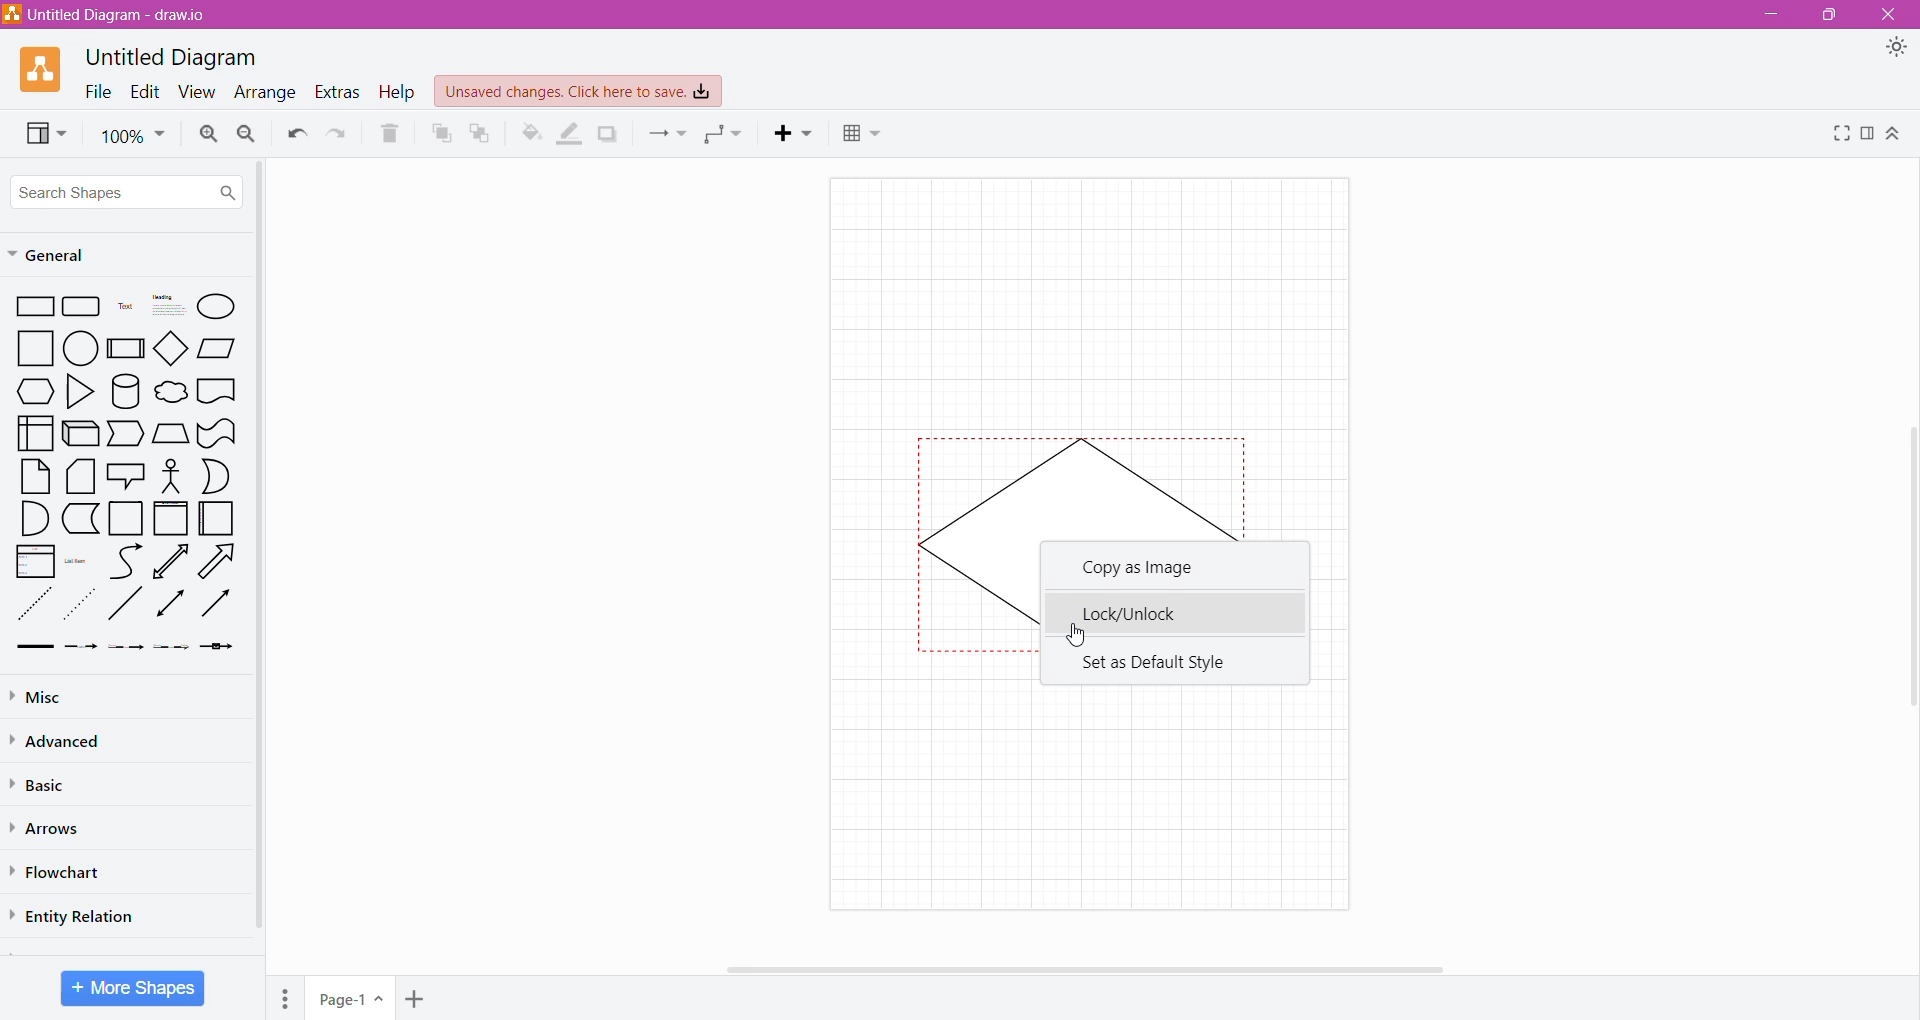 The width and height of the screenshot is (1920, 1020). What do you see at coordinates (78, 562) in the screenshot?
I see `List Item` at bounding box center [78, 562].